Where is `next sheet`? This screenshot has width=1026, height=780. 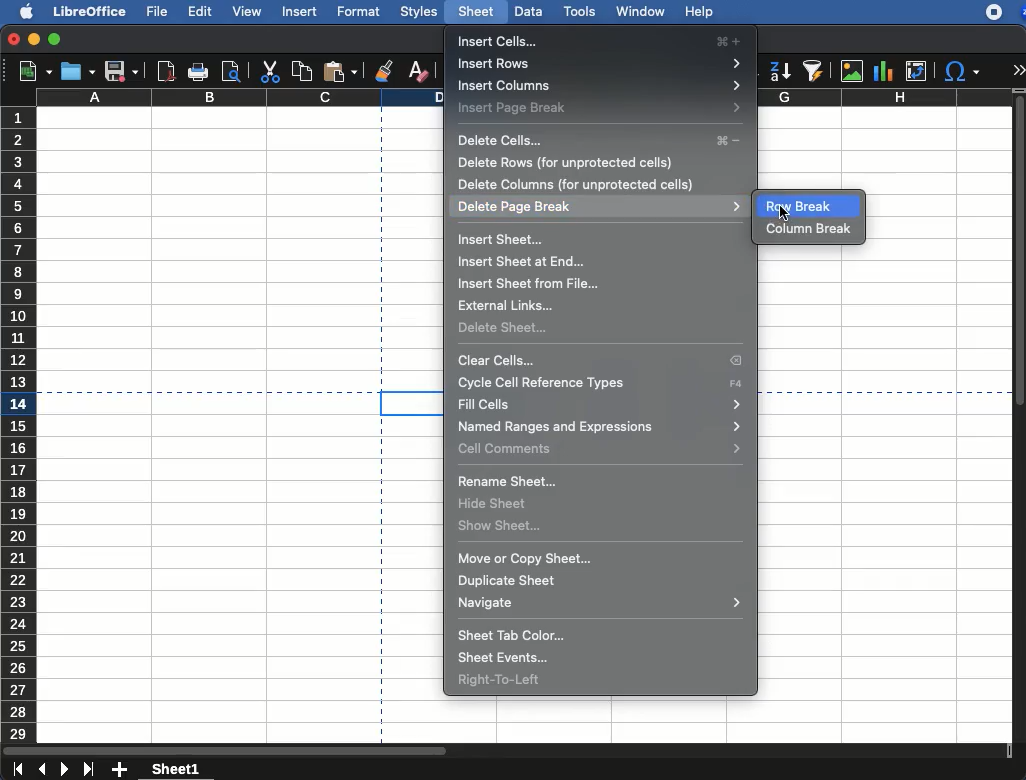
next sheet is located at coordinates (66, 770).